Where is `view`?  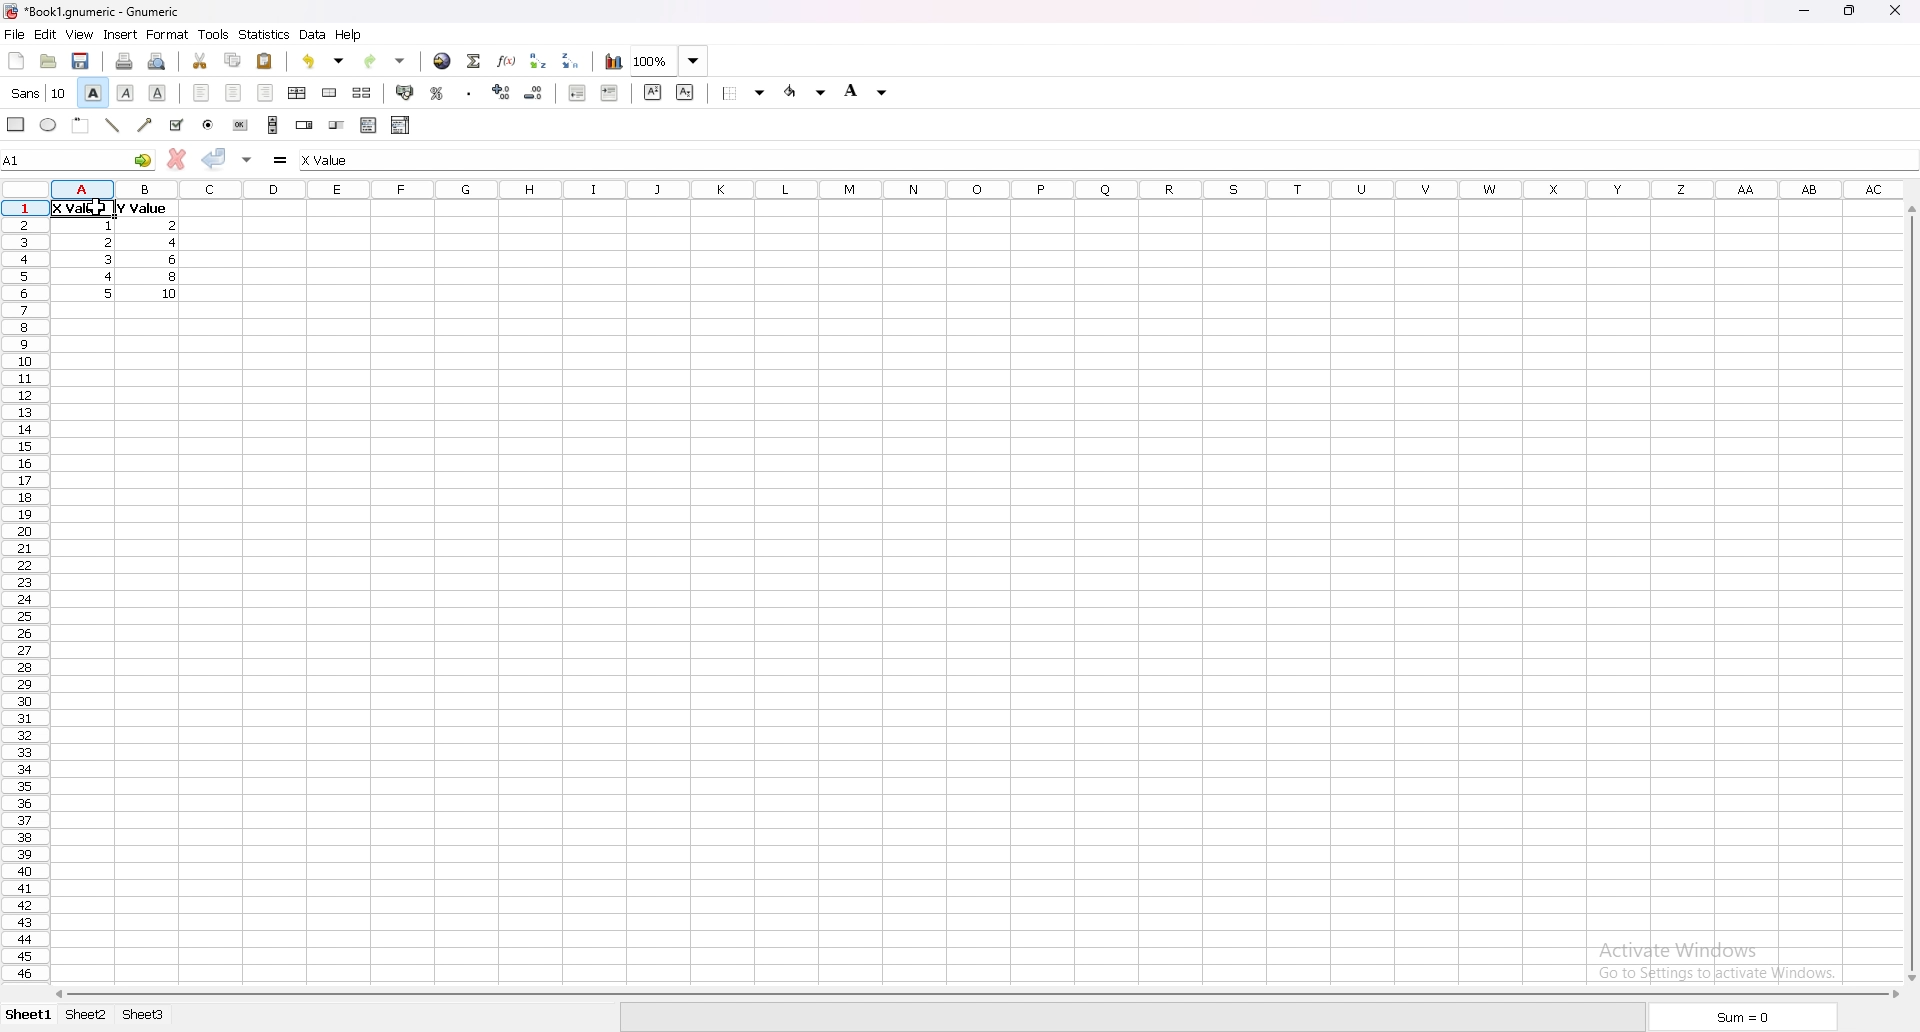
view is located at coordinates (79, 35).